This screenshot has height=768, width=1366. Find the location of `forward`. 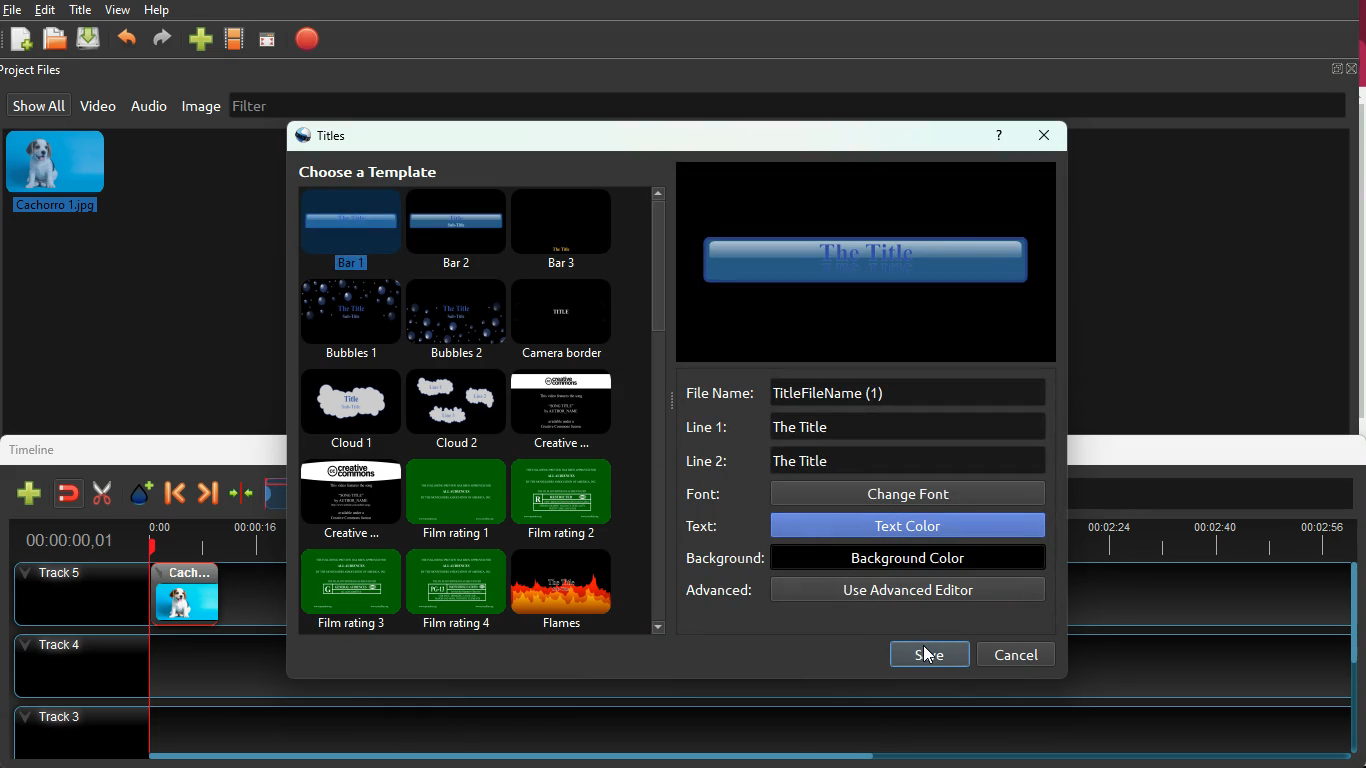

forward is located at coordinates (207, 494).